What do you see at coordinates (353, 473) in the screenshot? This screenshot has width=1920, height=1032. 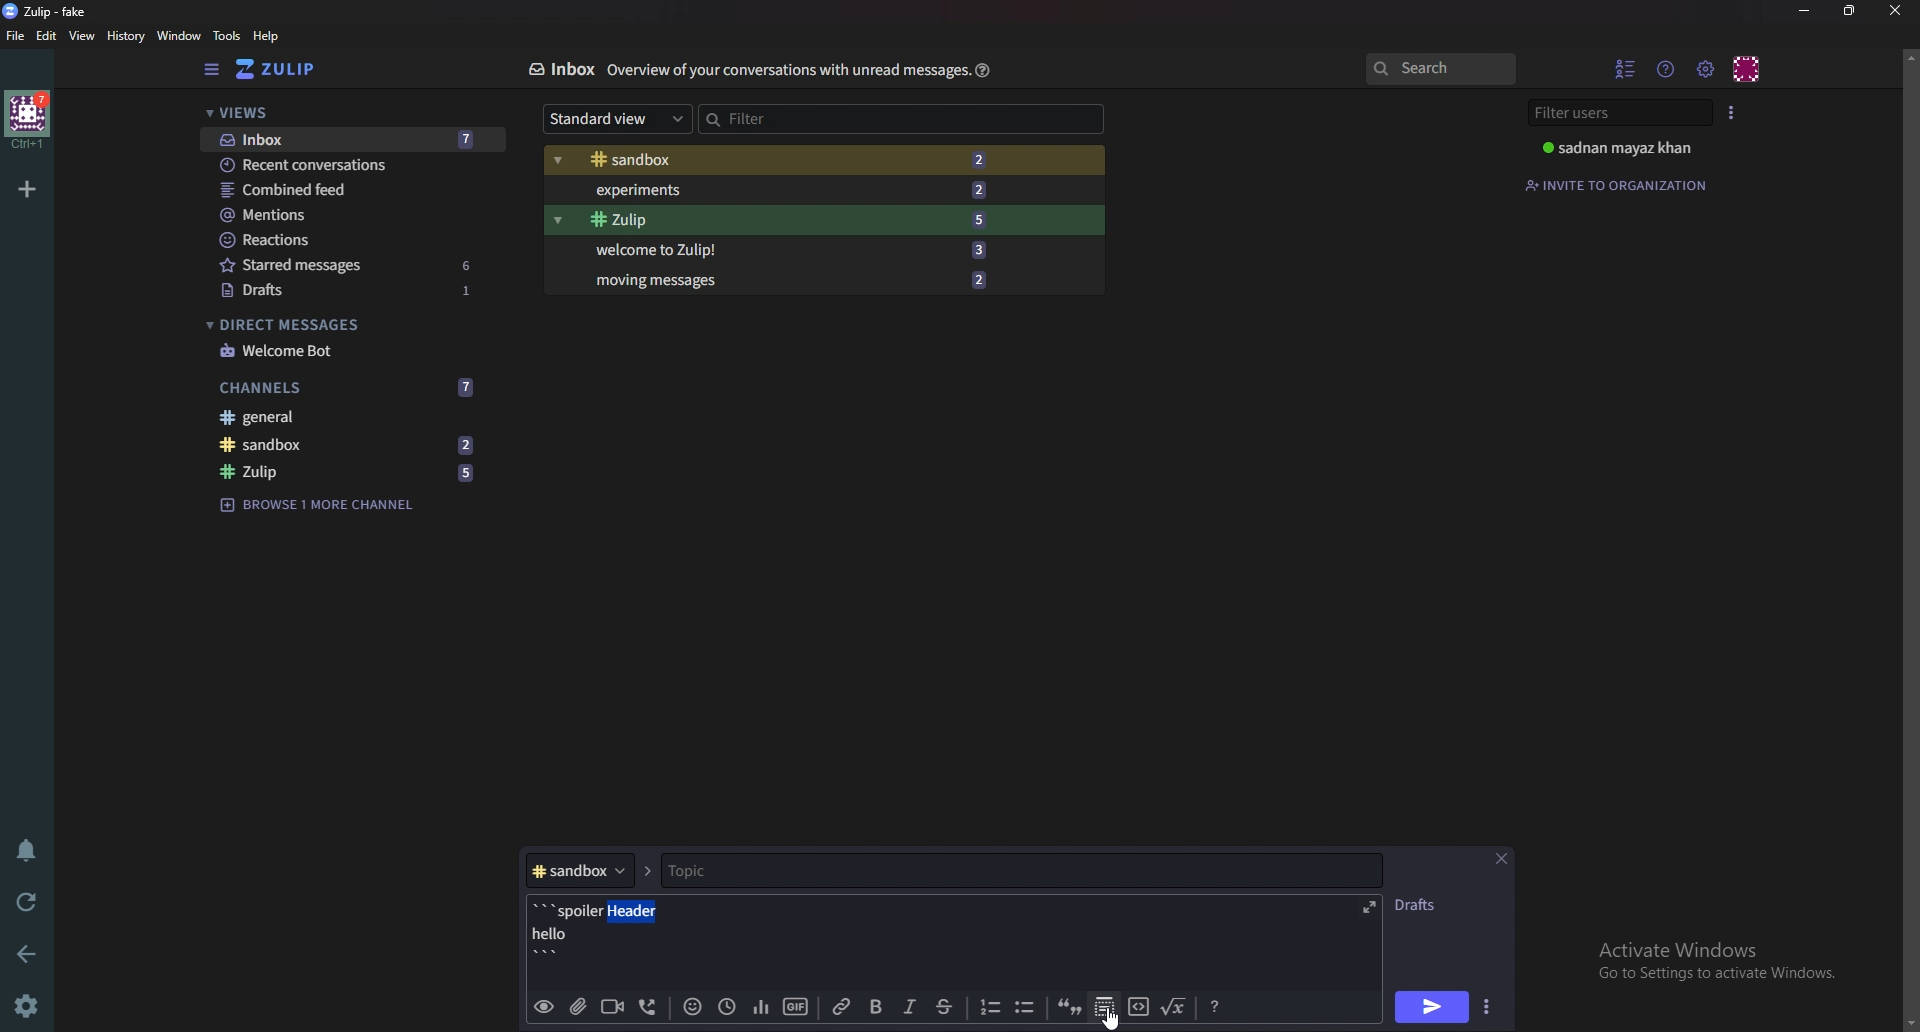 I see `#zulip 5` at bounding box center [353, 473].